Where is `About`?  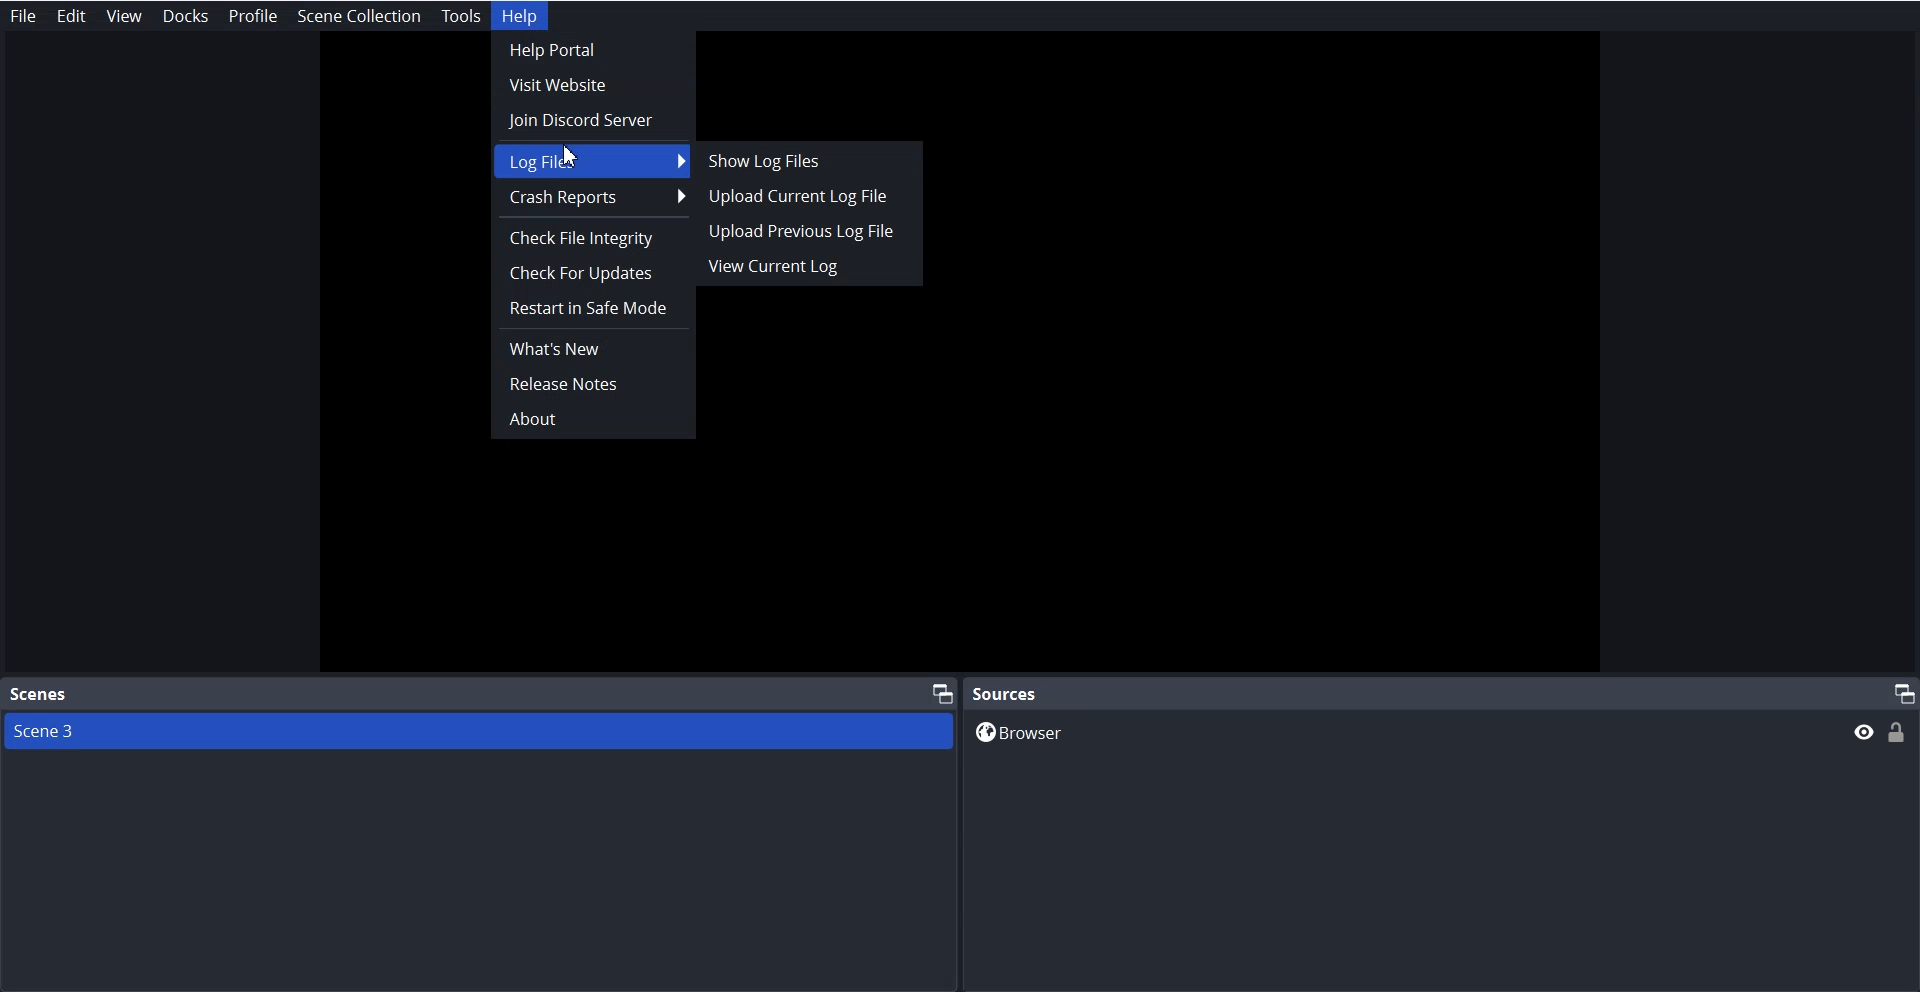 About is located at coordinates (590, 418).